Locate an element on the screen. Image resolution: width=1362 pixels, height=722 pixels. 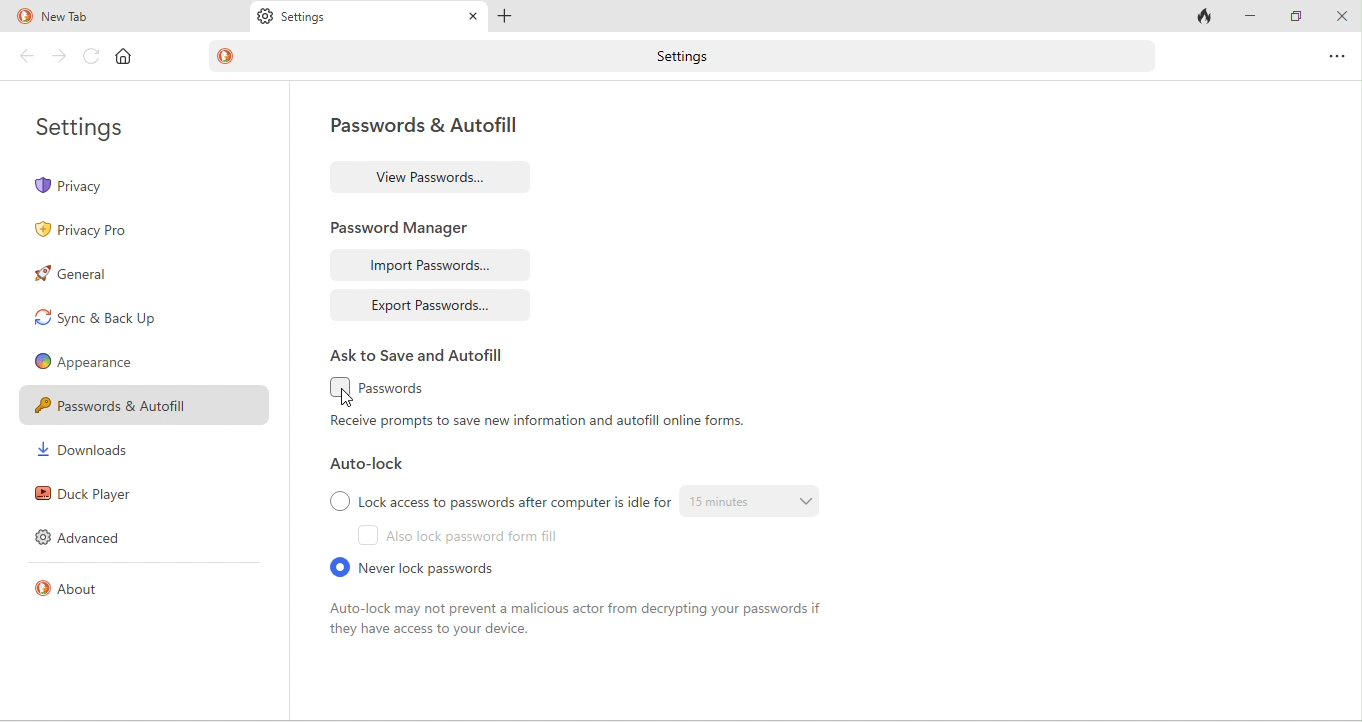
privacy is located at coordinates (93, 187).